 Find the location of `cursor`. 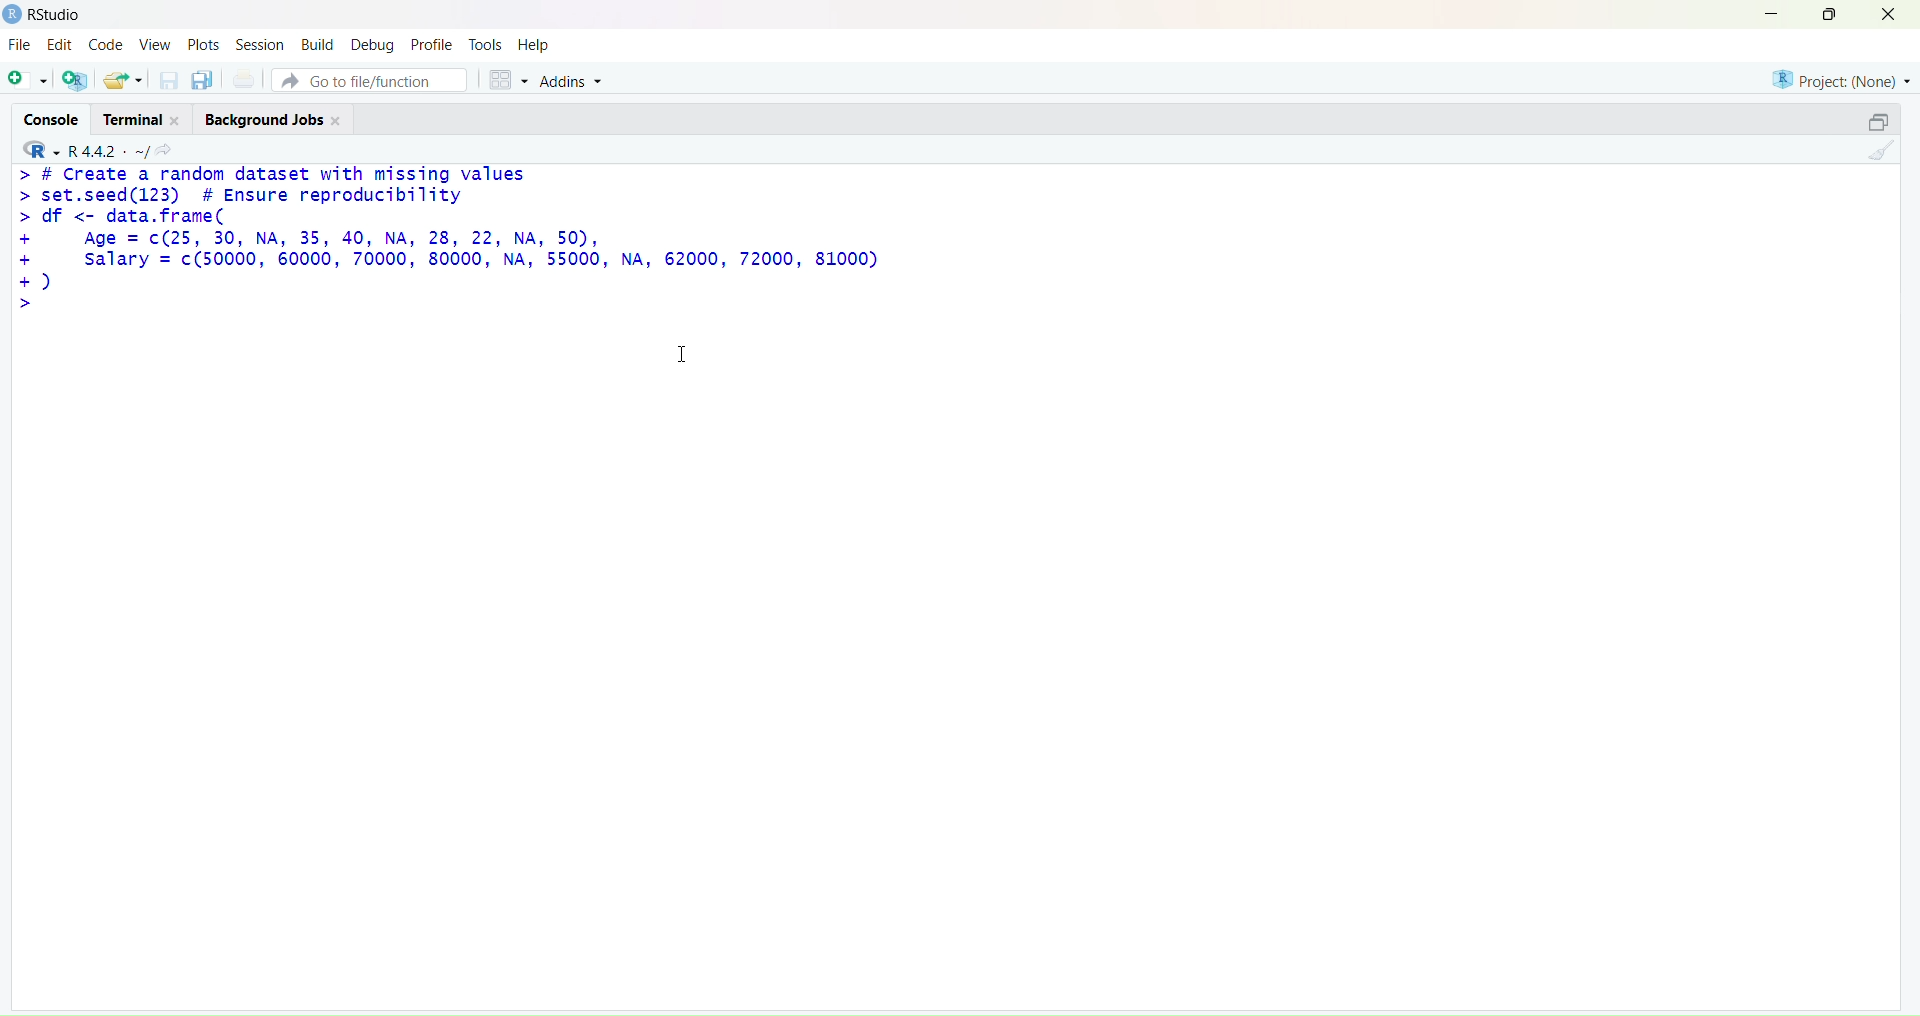

cursor is located at coordinates (685, 356).